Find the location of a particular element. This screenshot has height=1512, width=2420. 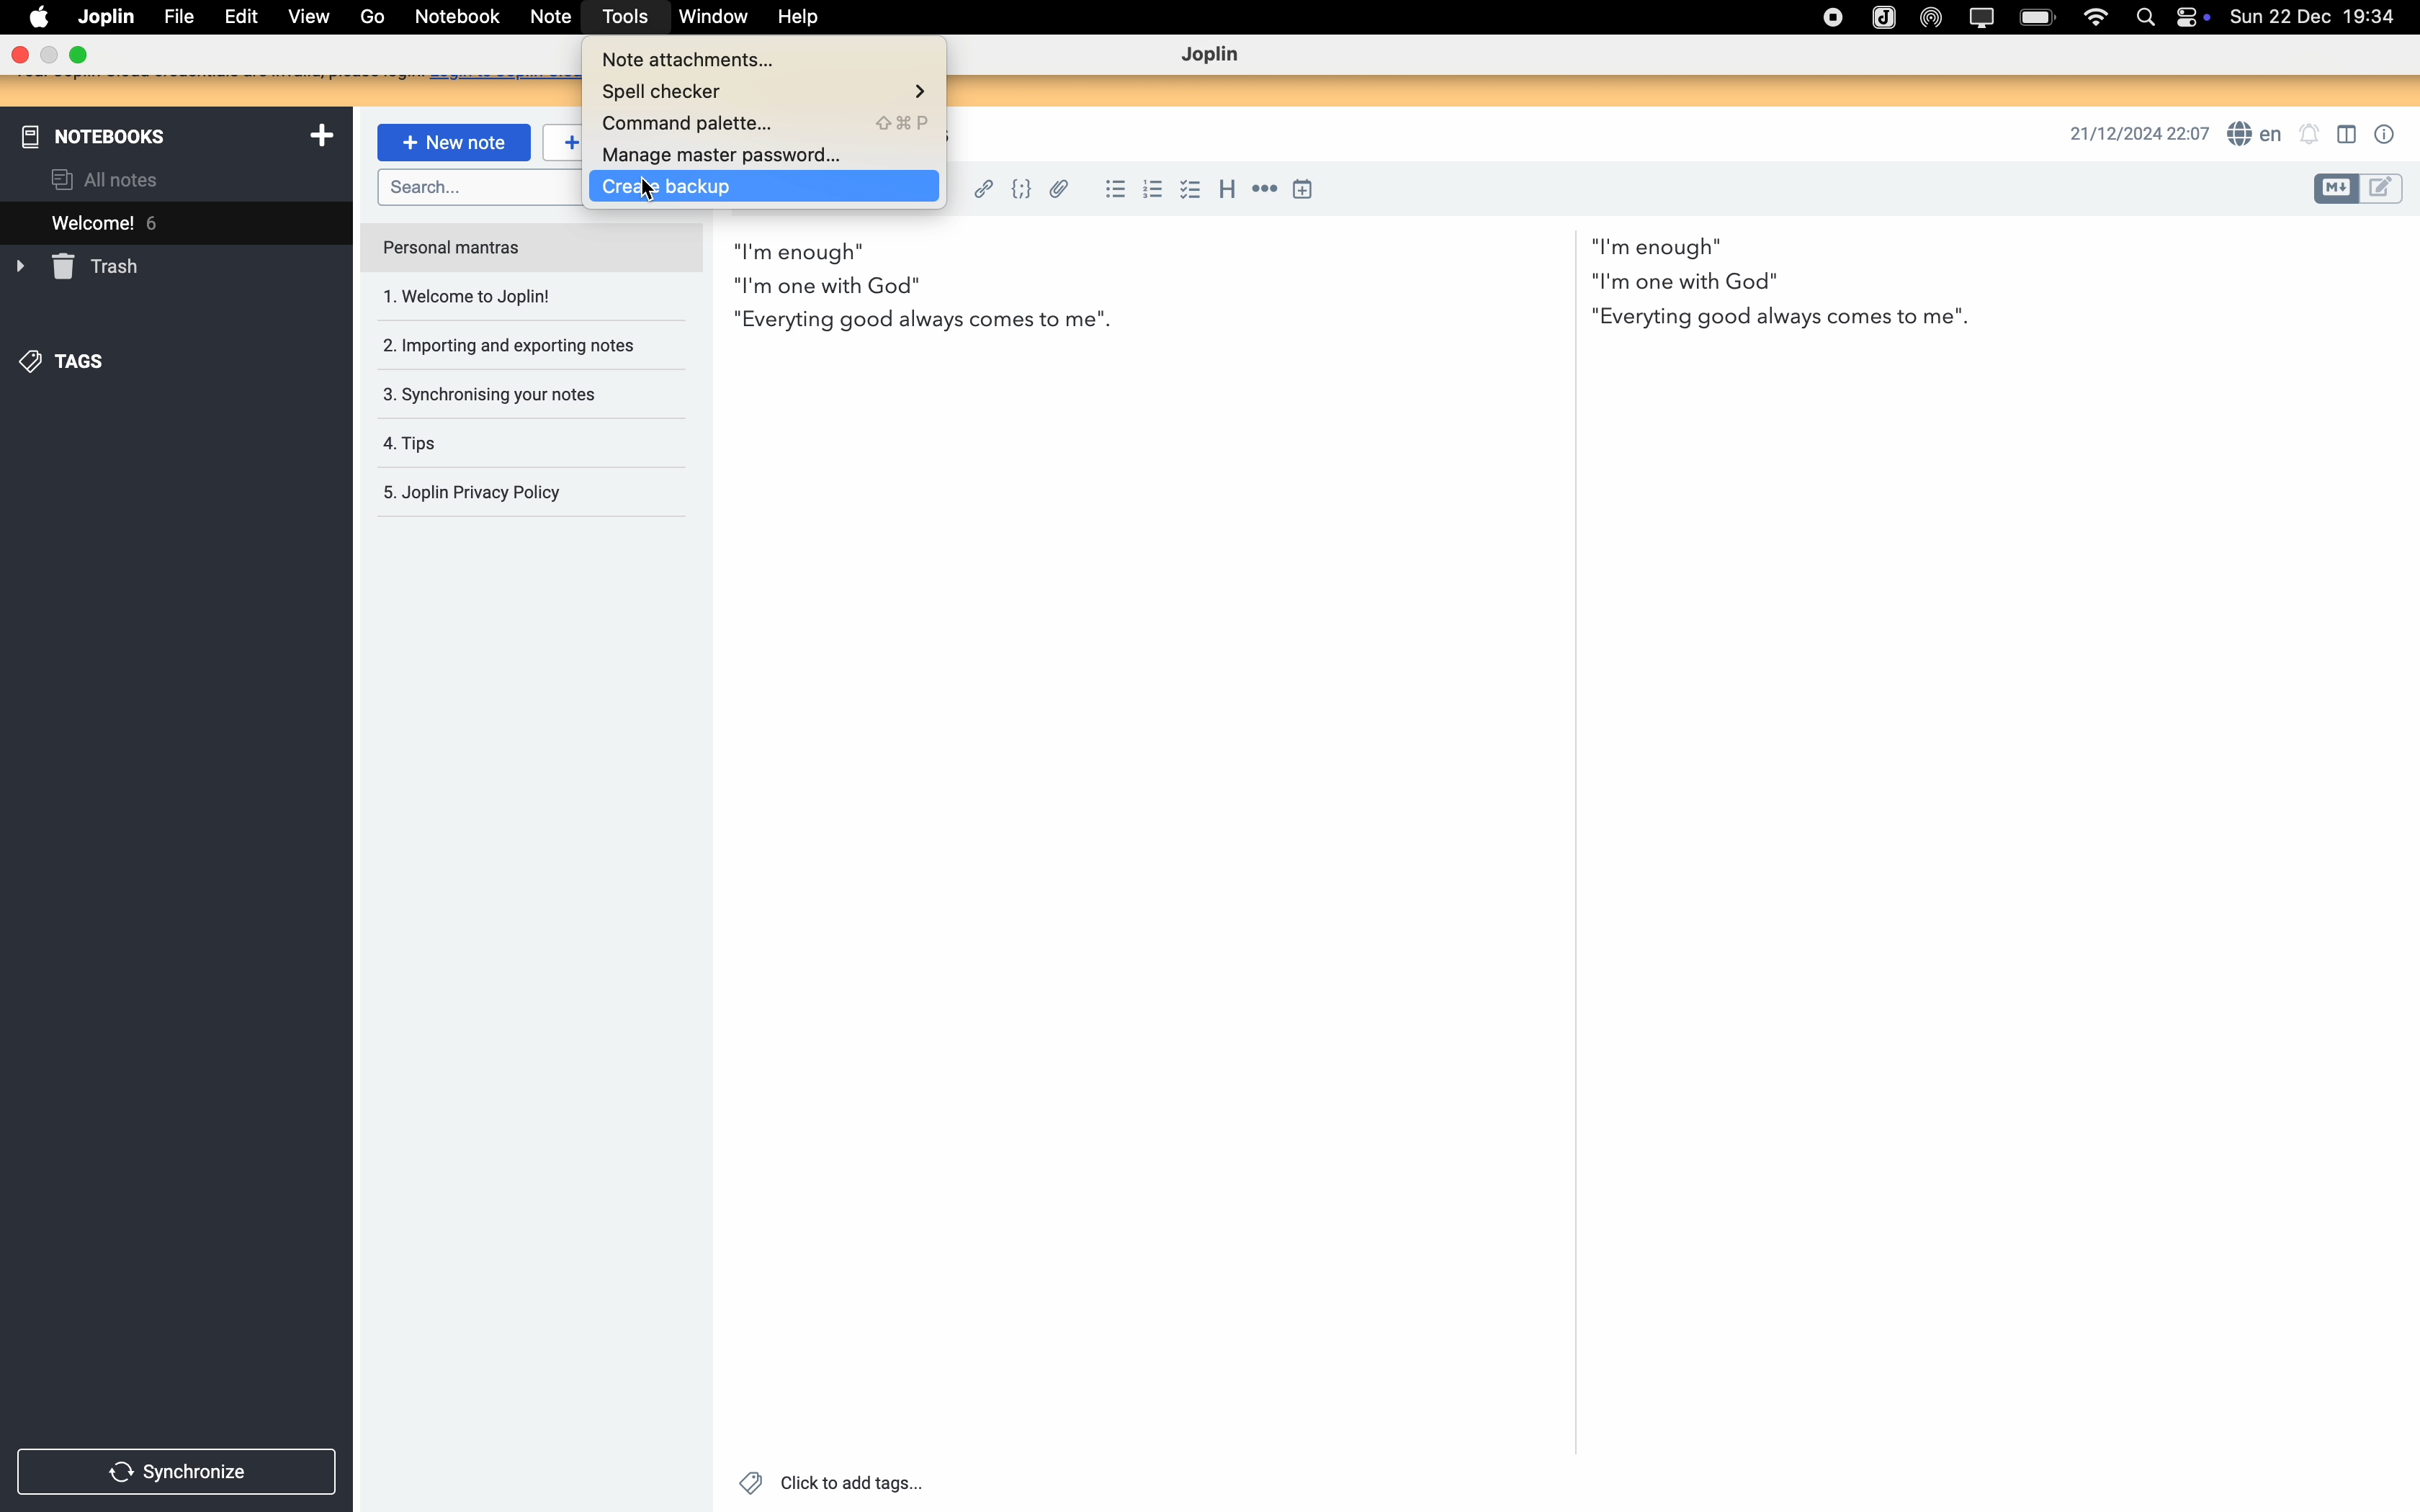

date and hour is located at coordinates (2320, 16).